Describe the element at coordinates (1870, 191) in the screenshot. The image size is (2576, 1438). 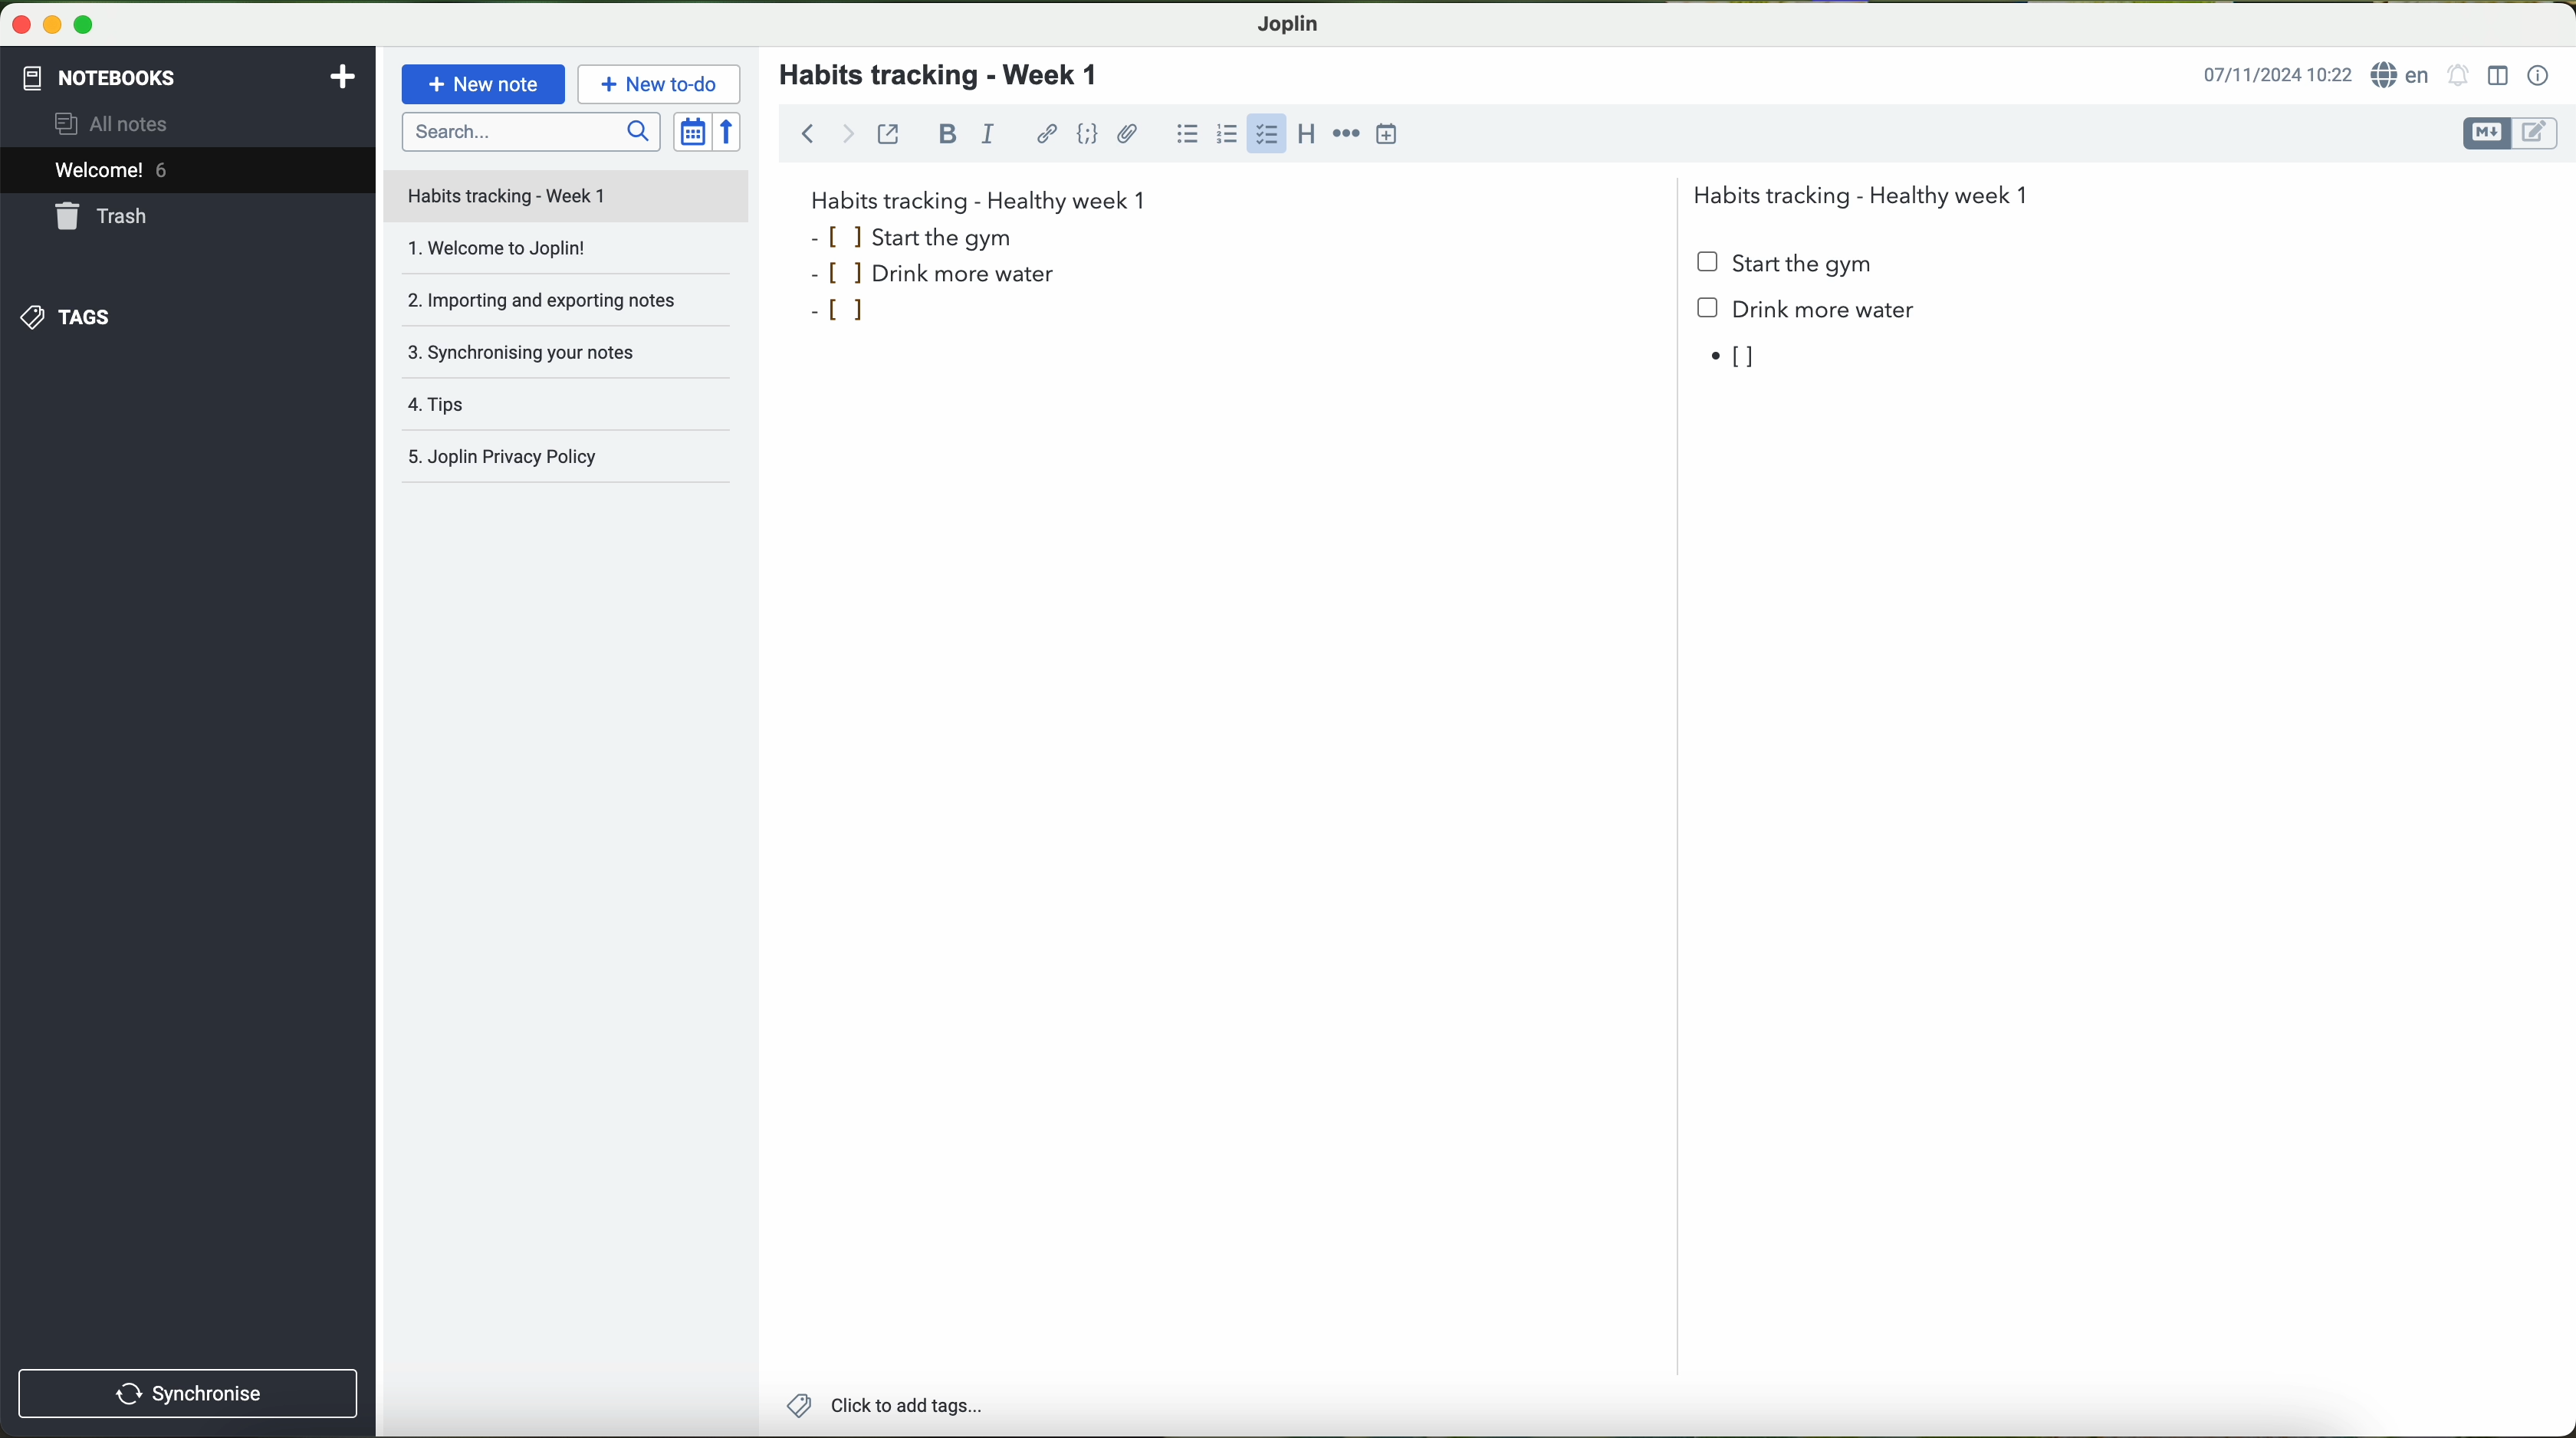
I see `Habits tracking - Healthy week 1` at that location.